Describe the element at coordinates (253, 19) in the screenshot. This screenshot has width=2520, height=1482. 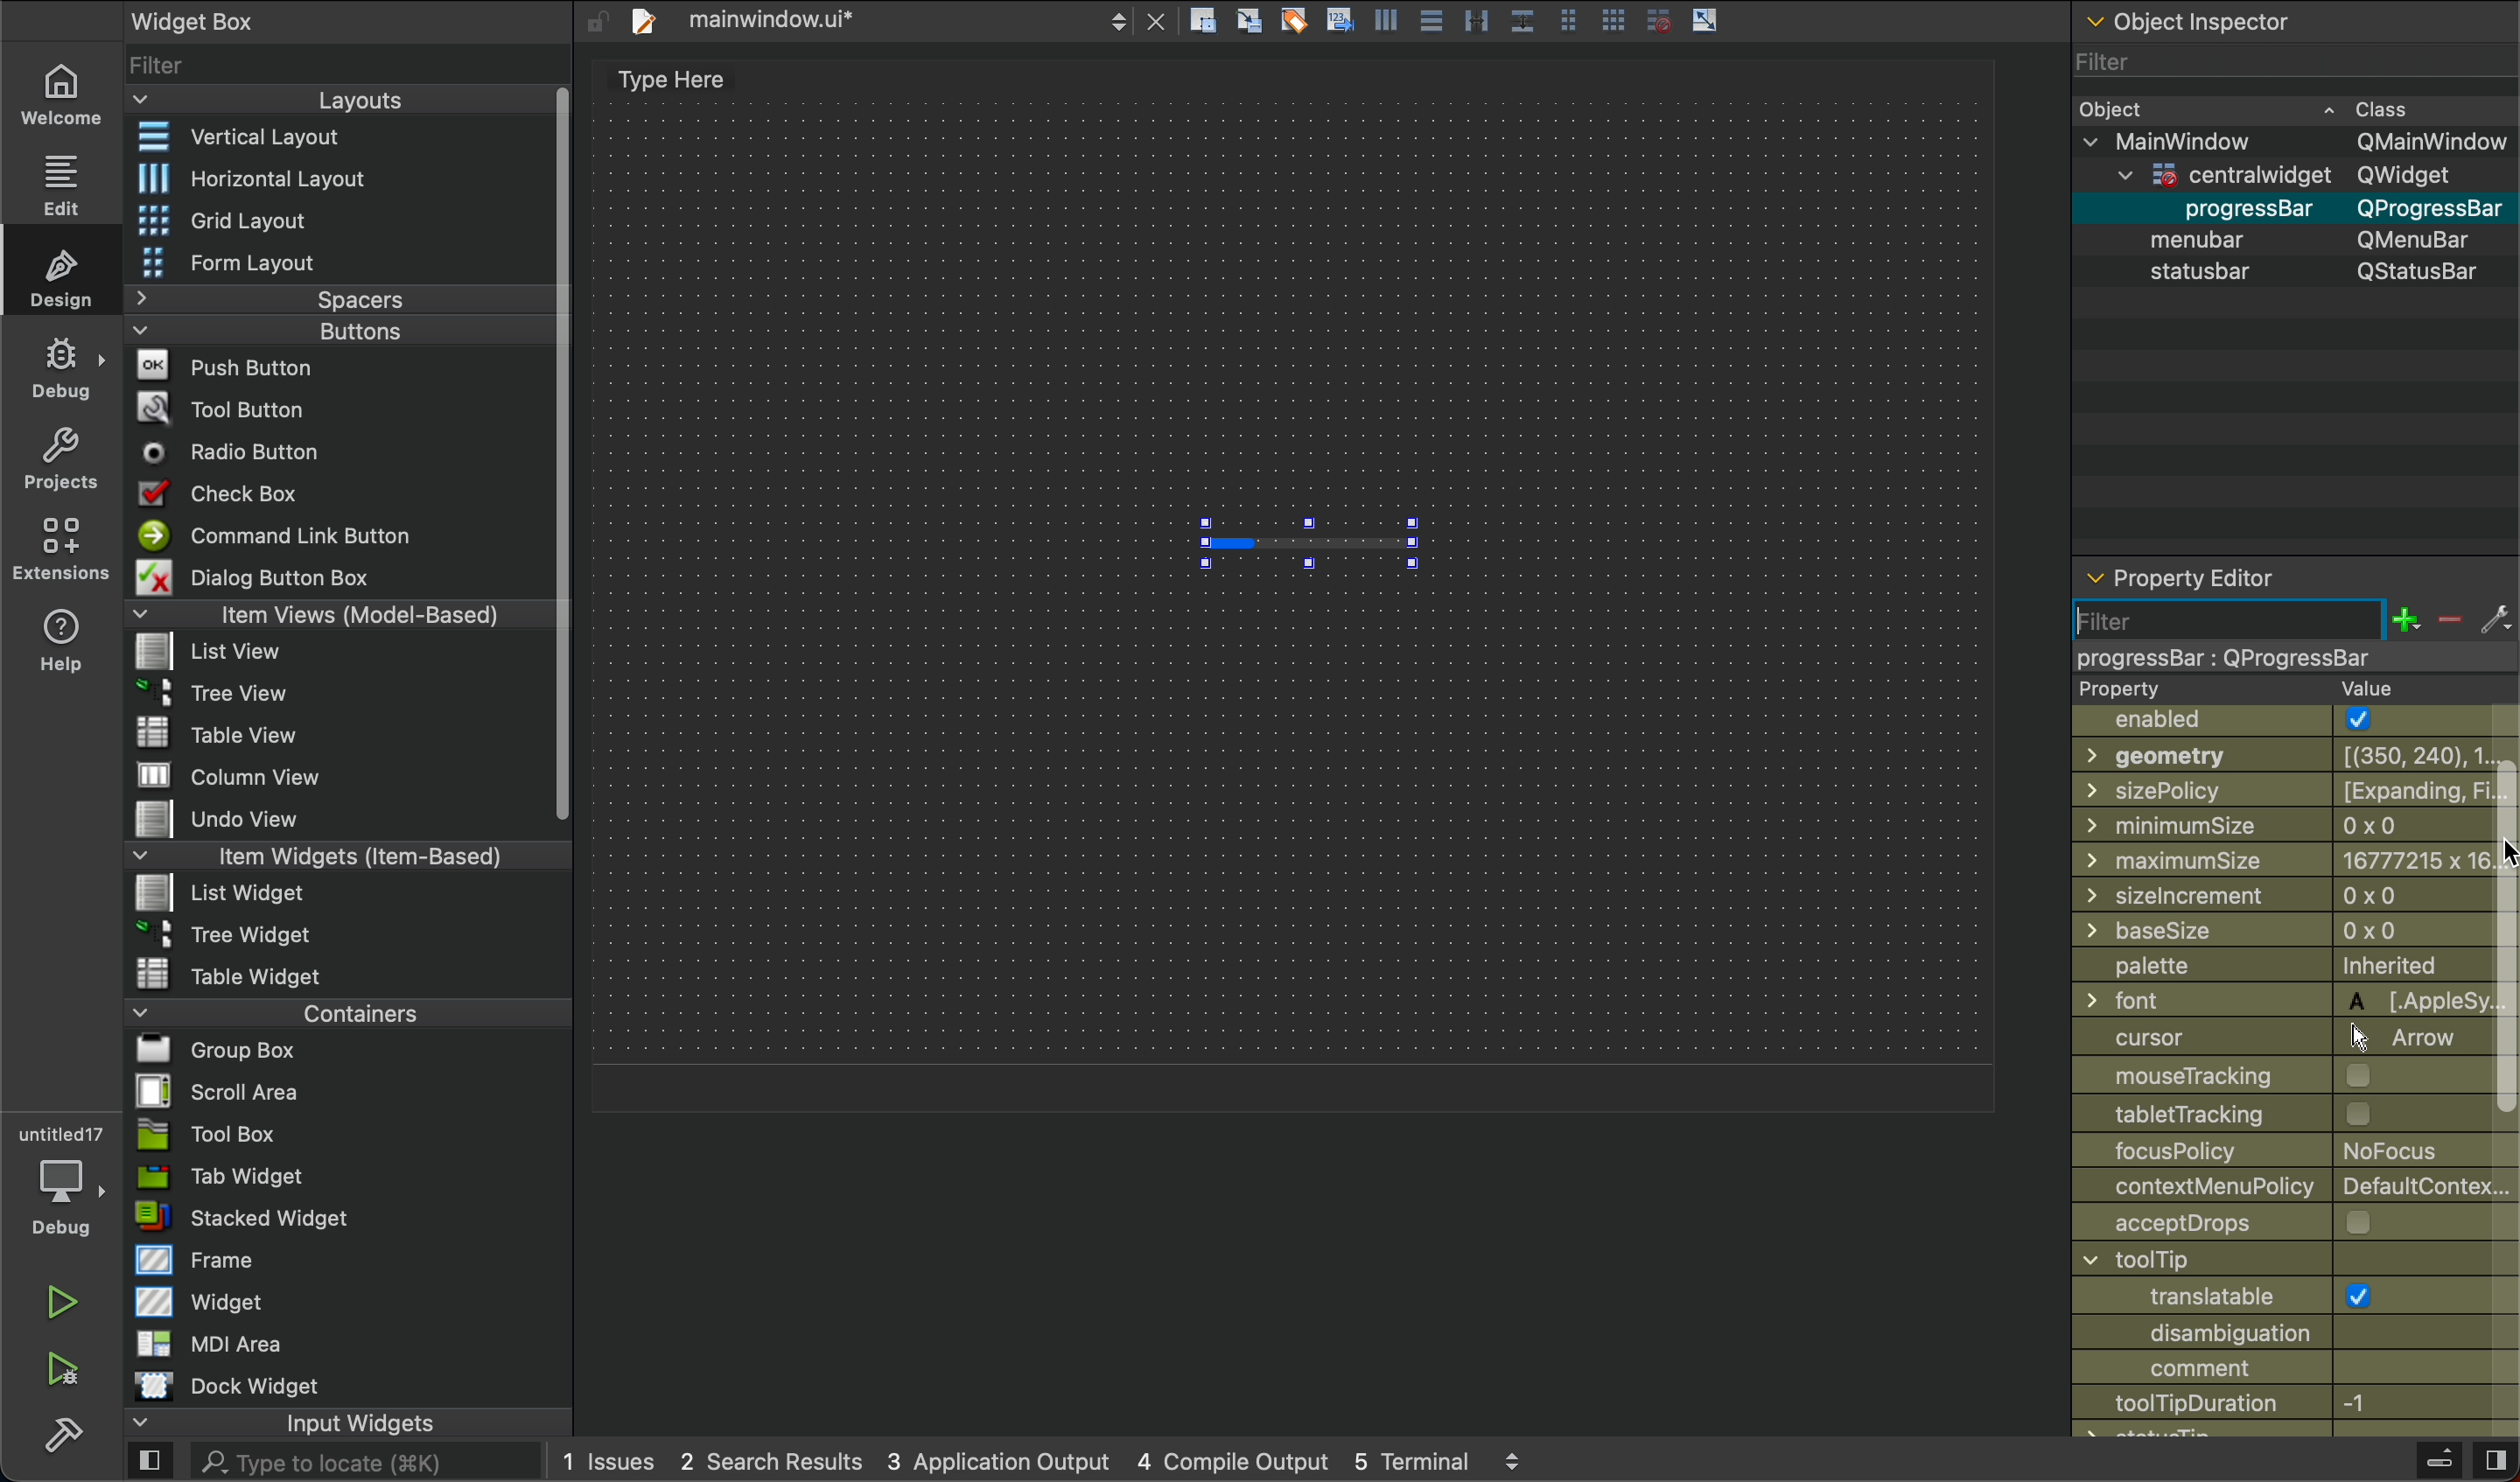
I see `widget box` at that location.